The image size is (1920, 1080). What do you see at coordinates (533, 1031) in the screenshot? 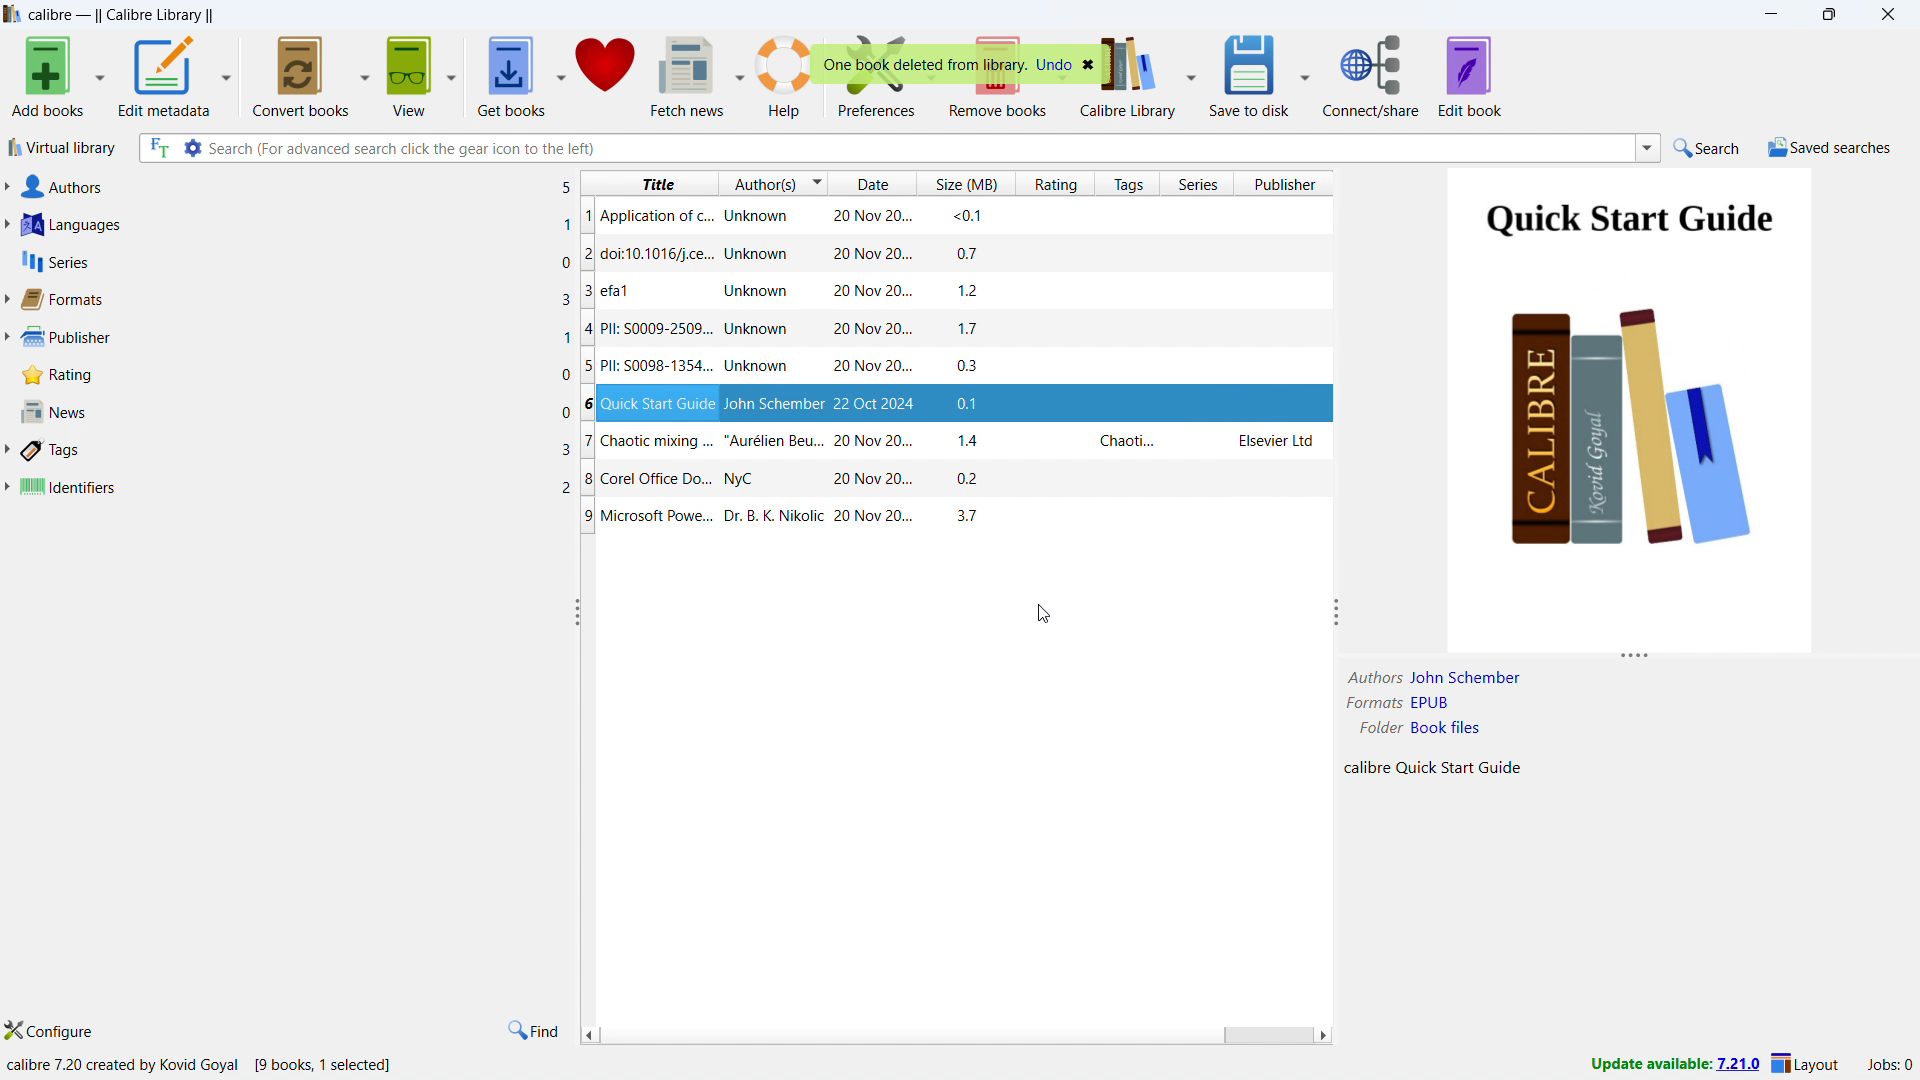
I see `find in tags` at bounding box center [533, 1031].